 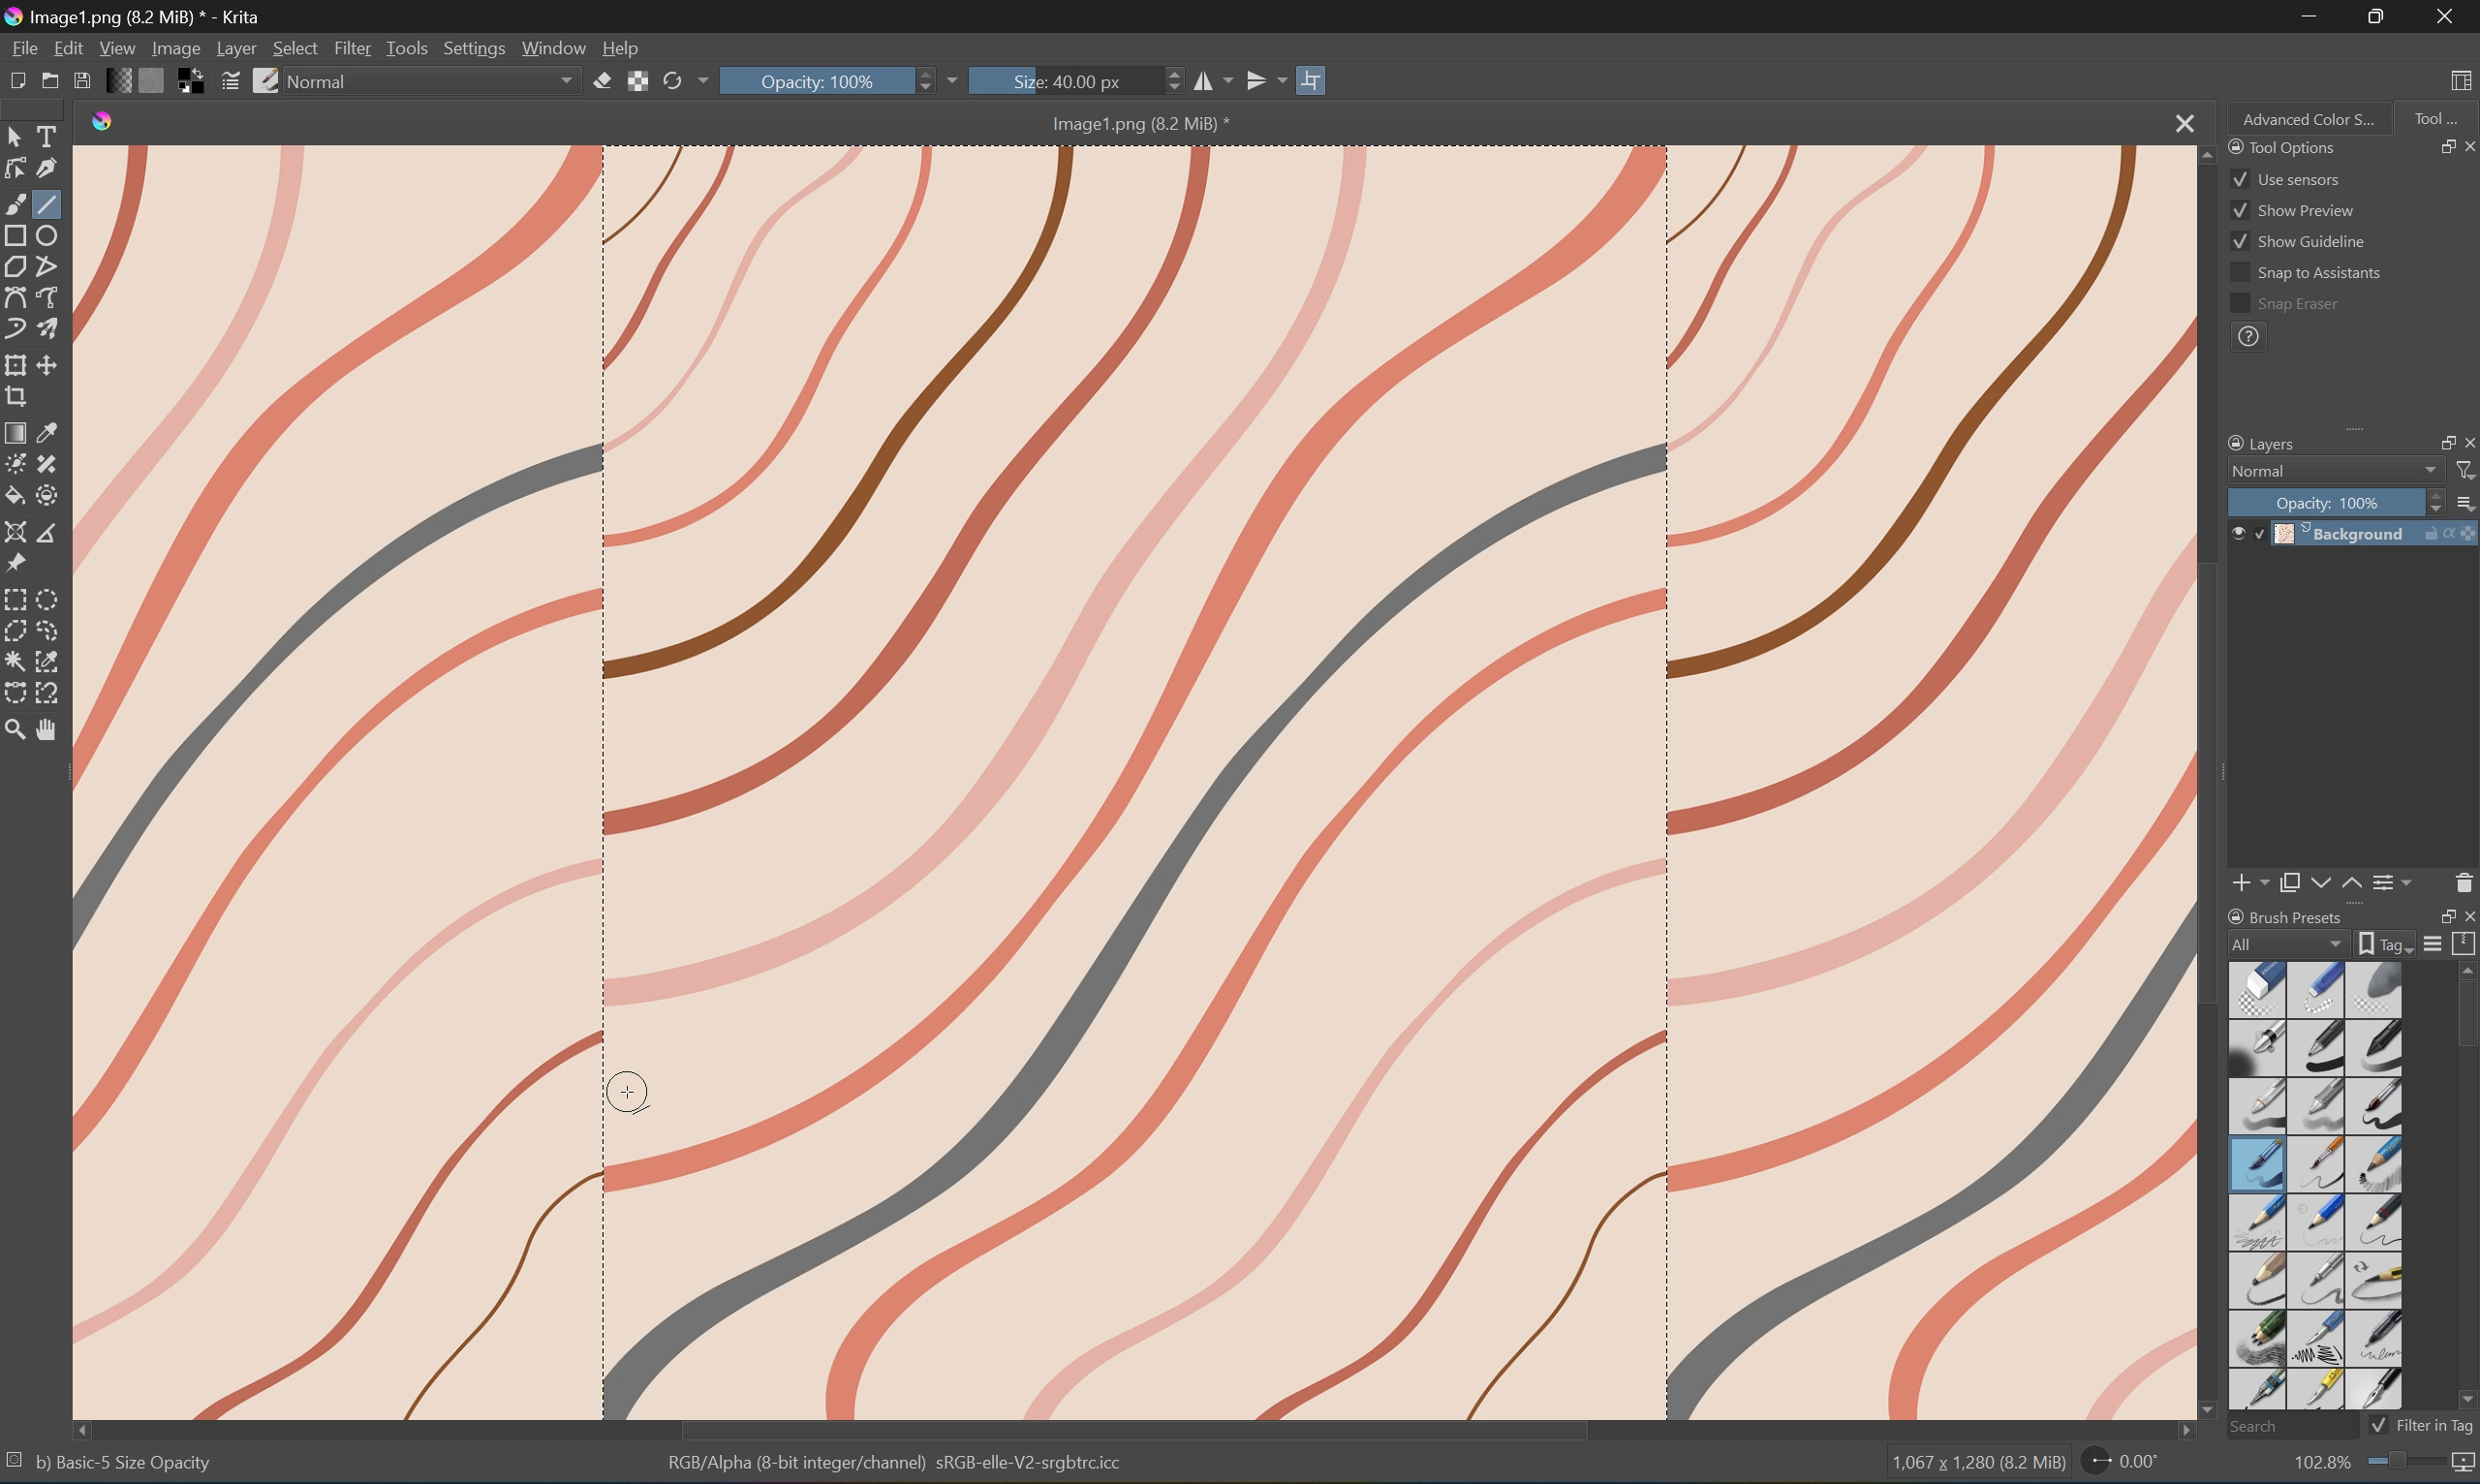 What do you see at coordinates (2361, 435) in the screenshot?
I see `Expand` at bounding box center [2361, 435].